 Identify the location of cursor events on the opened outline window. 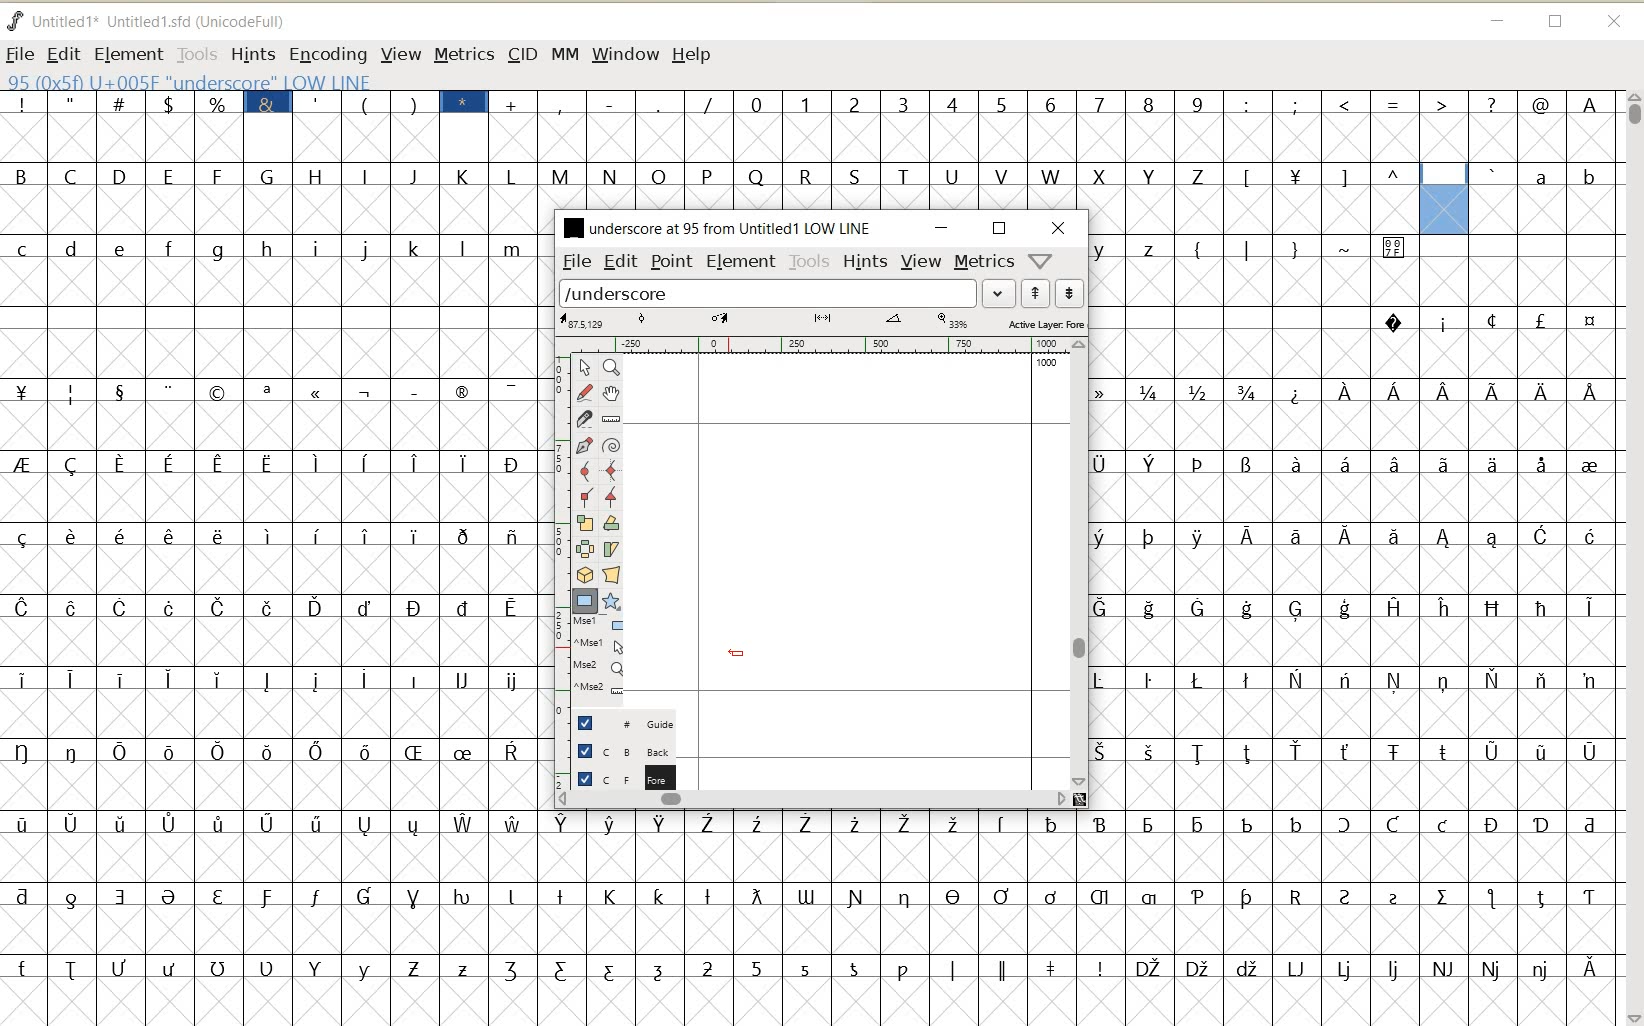
(599, 657).